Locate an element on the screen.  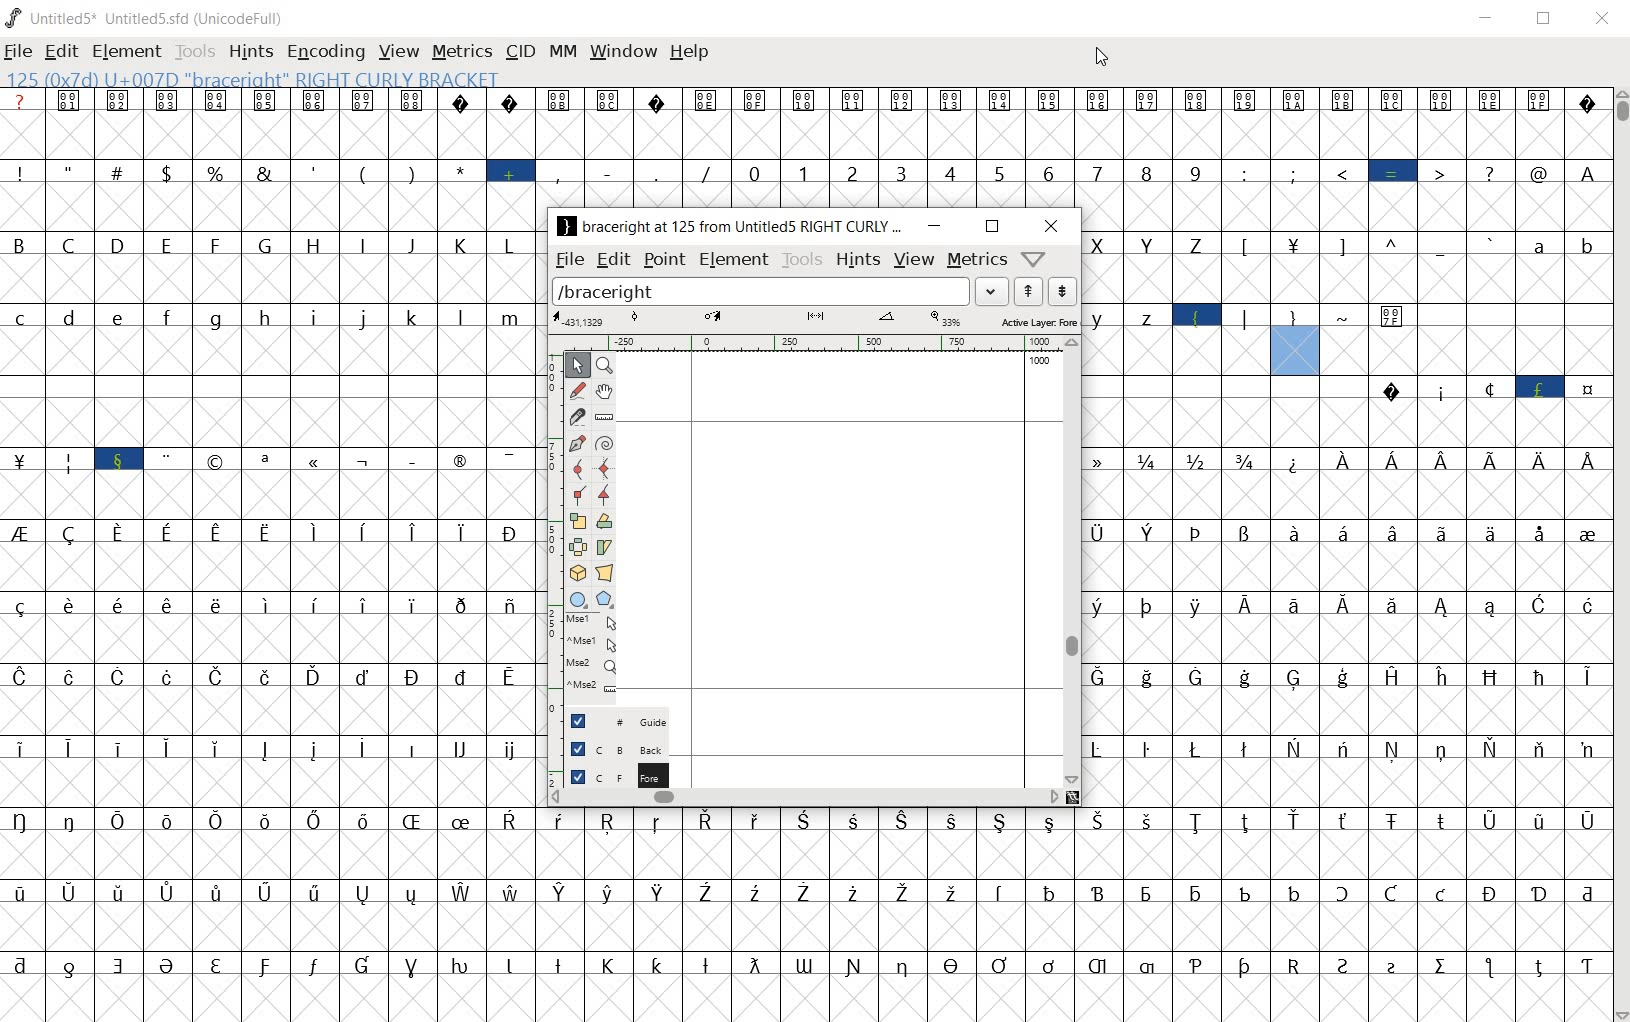
CLOSE is located at coordinates (1599, 18).